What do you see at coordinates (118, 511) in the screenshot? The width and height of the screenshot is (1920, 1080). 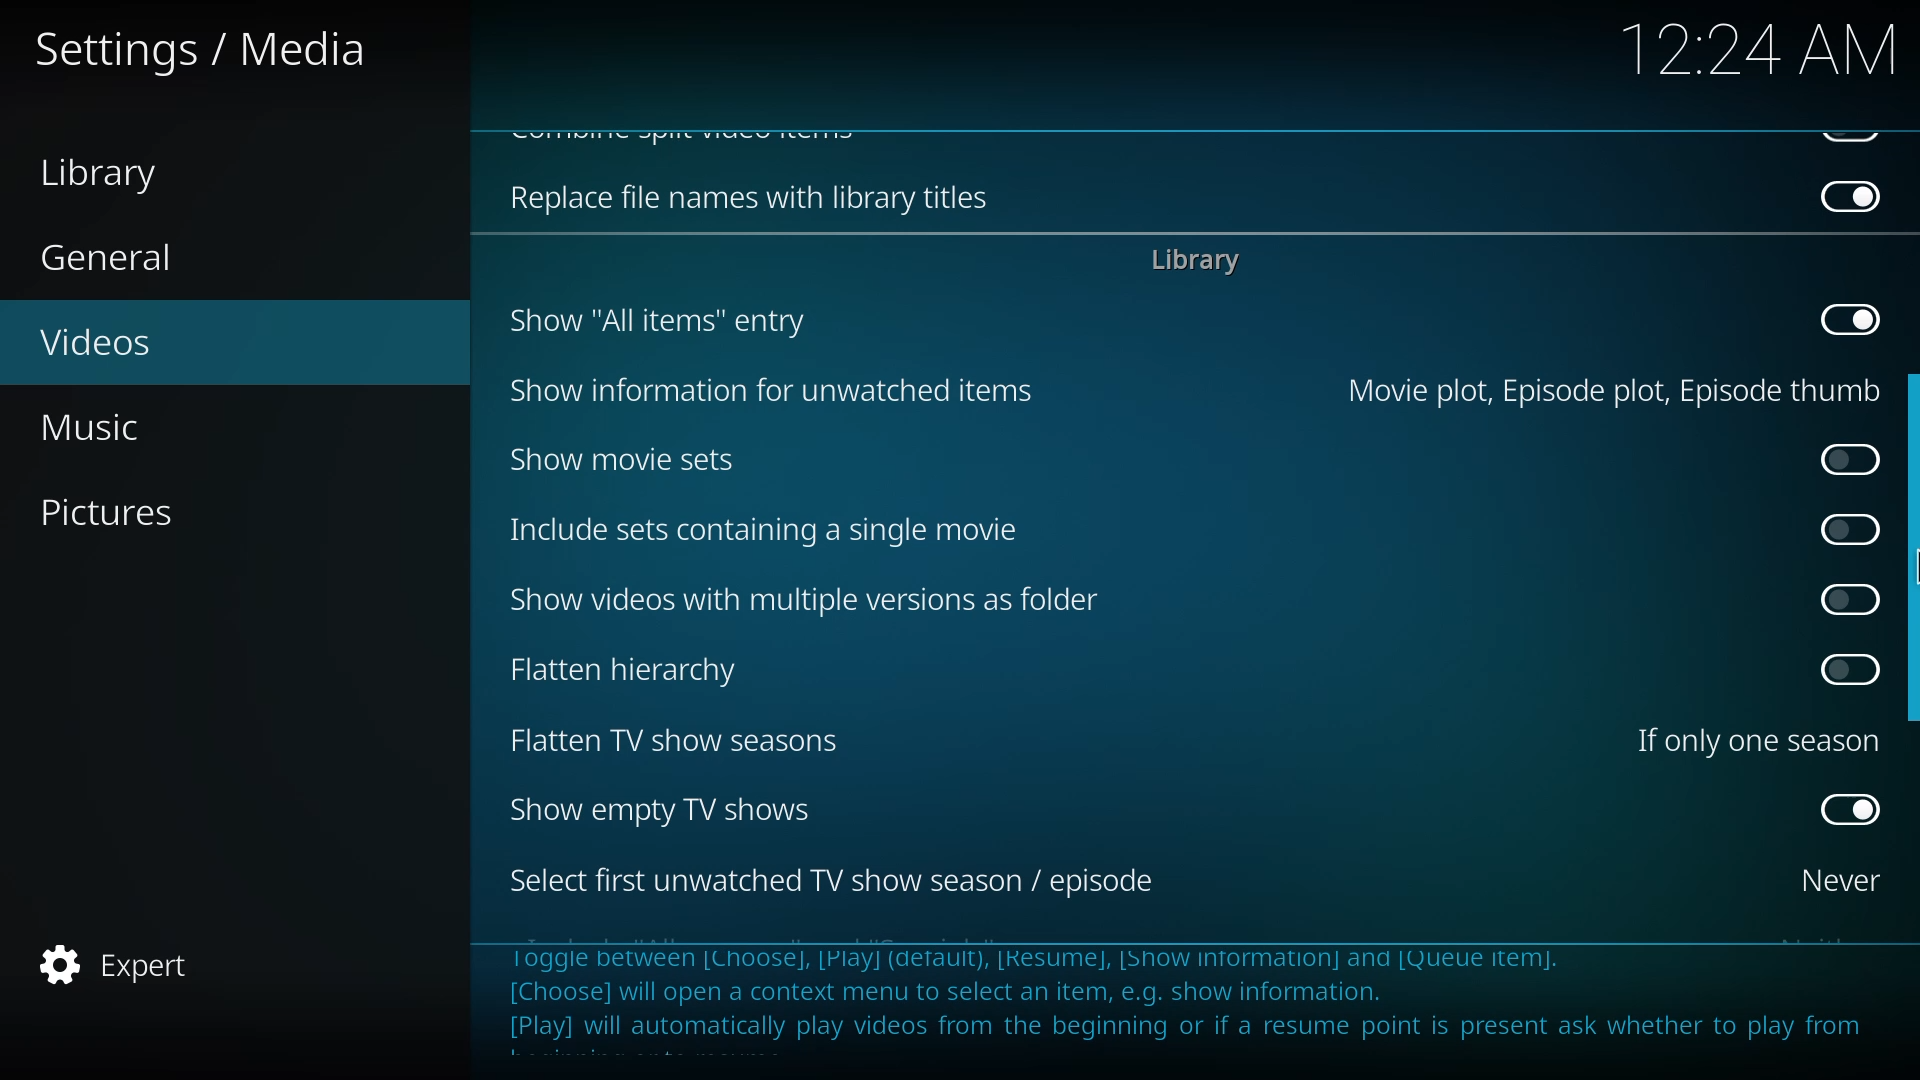 I see `pictures` at bounding box center [118, 511].